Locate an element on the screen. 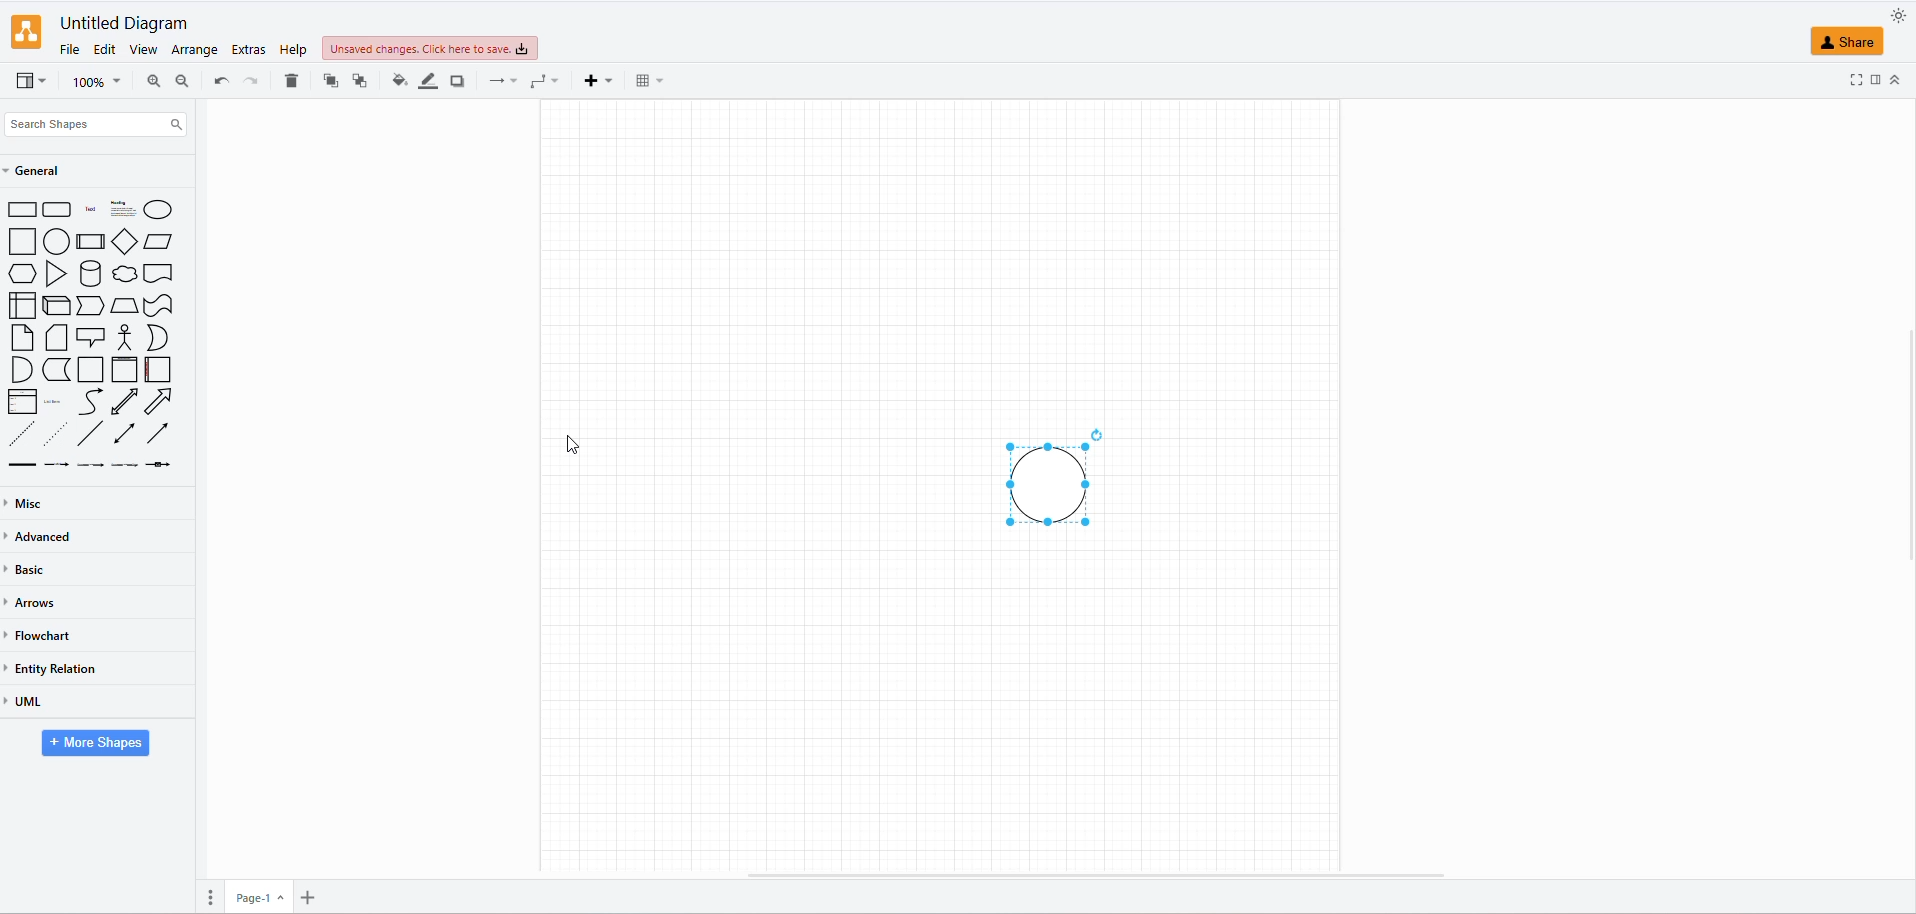  NOTE is located at coordinates (20, 339).